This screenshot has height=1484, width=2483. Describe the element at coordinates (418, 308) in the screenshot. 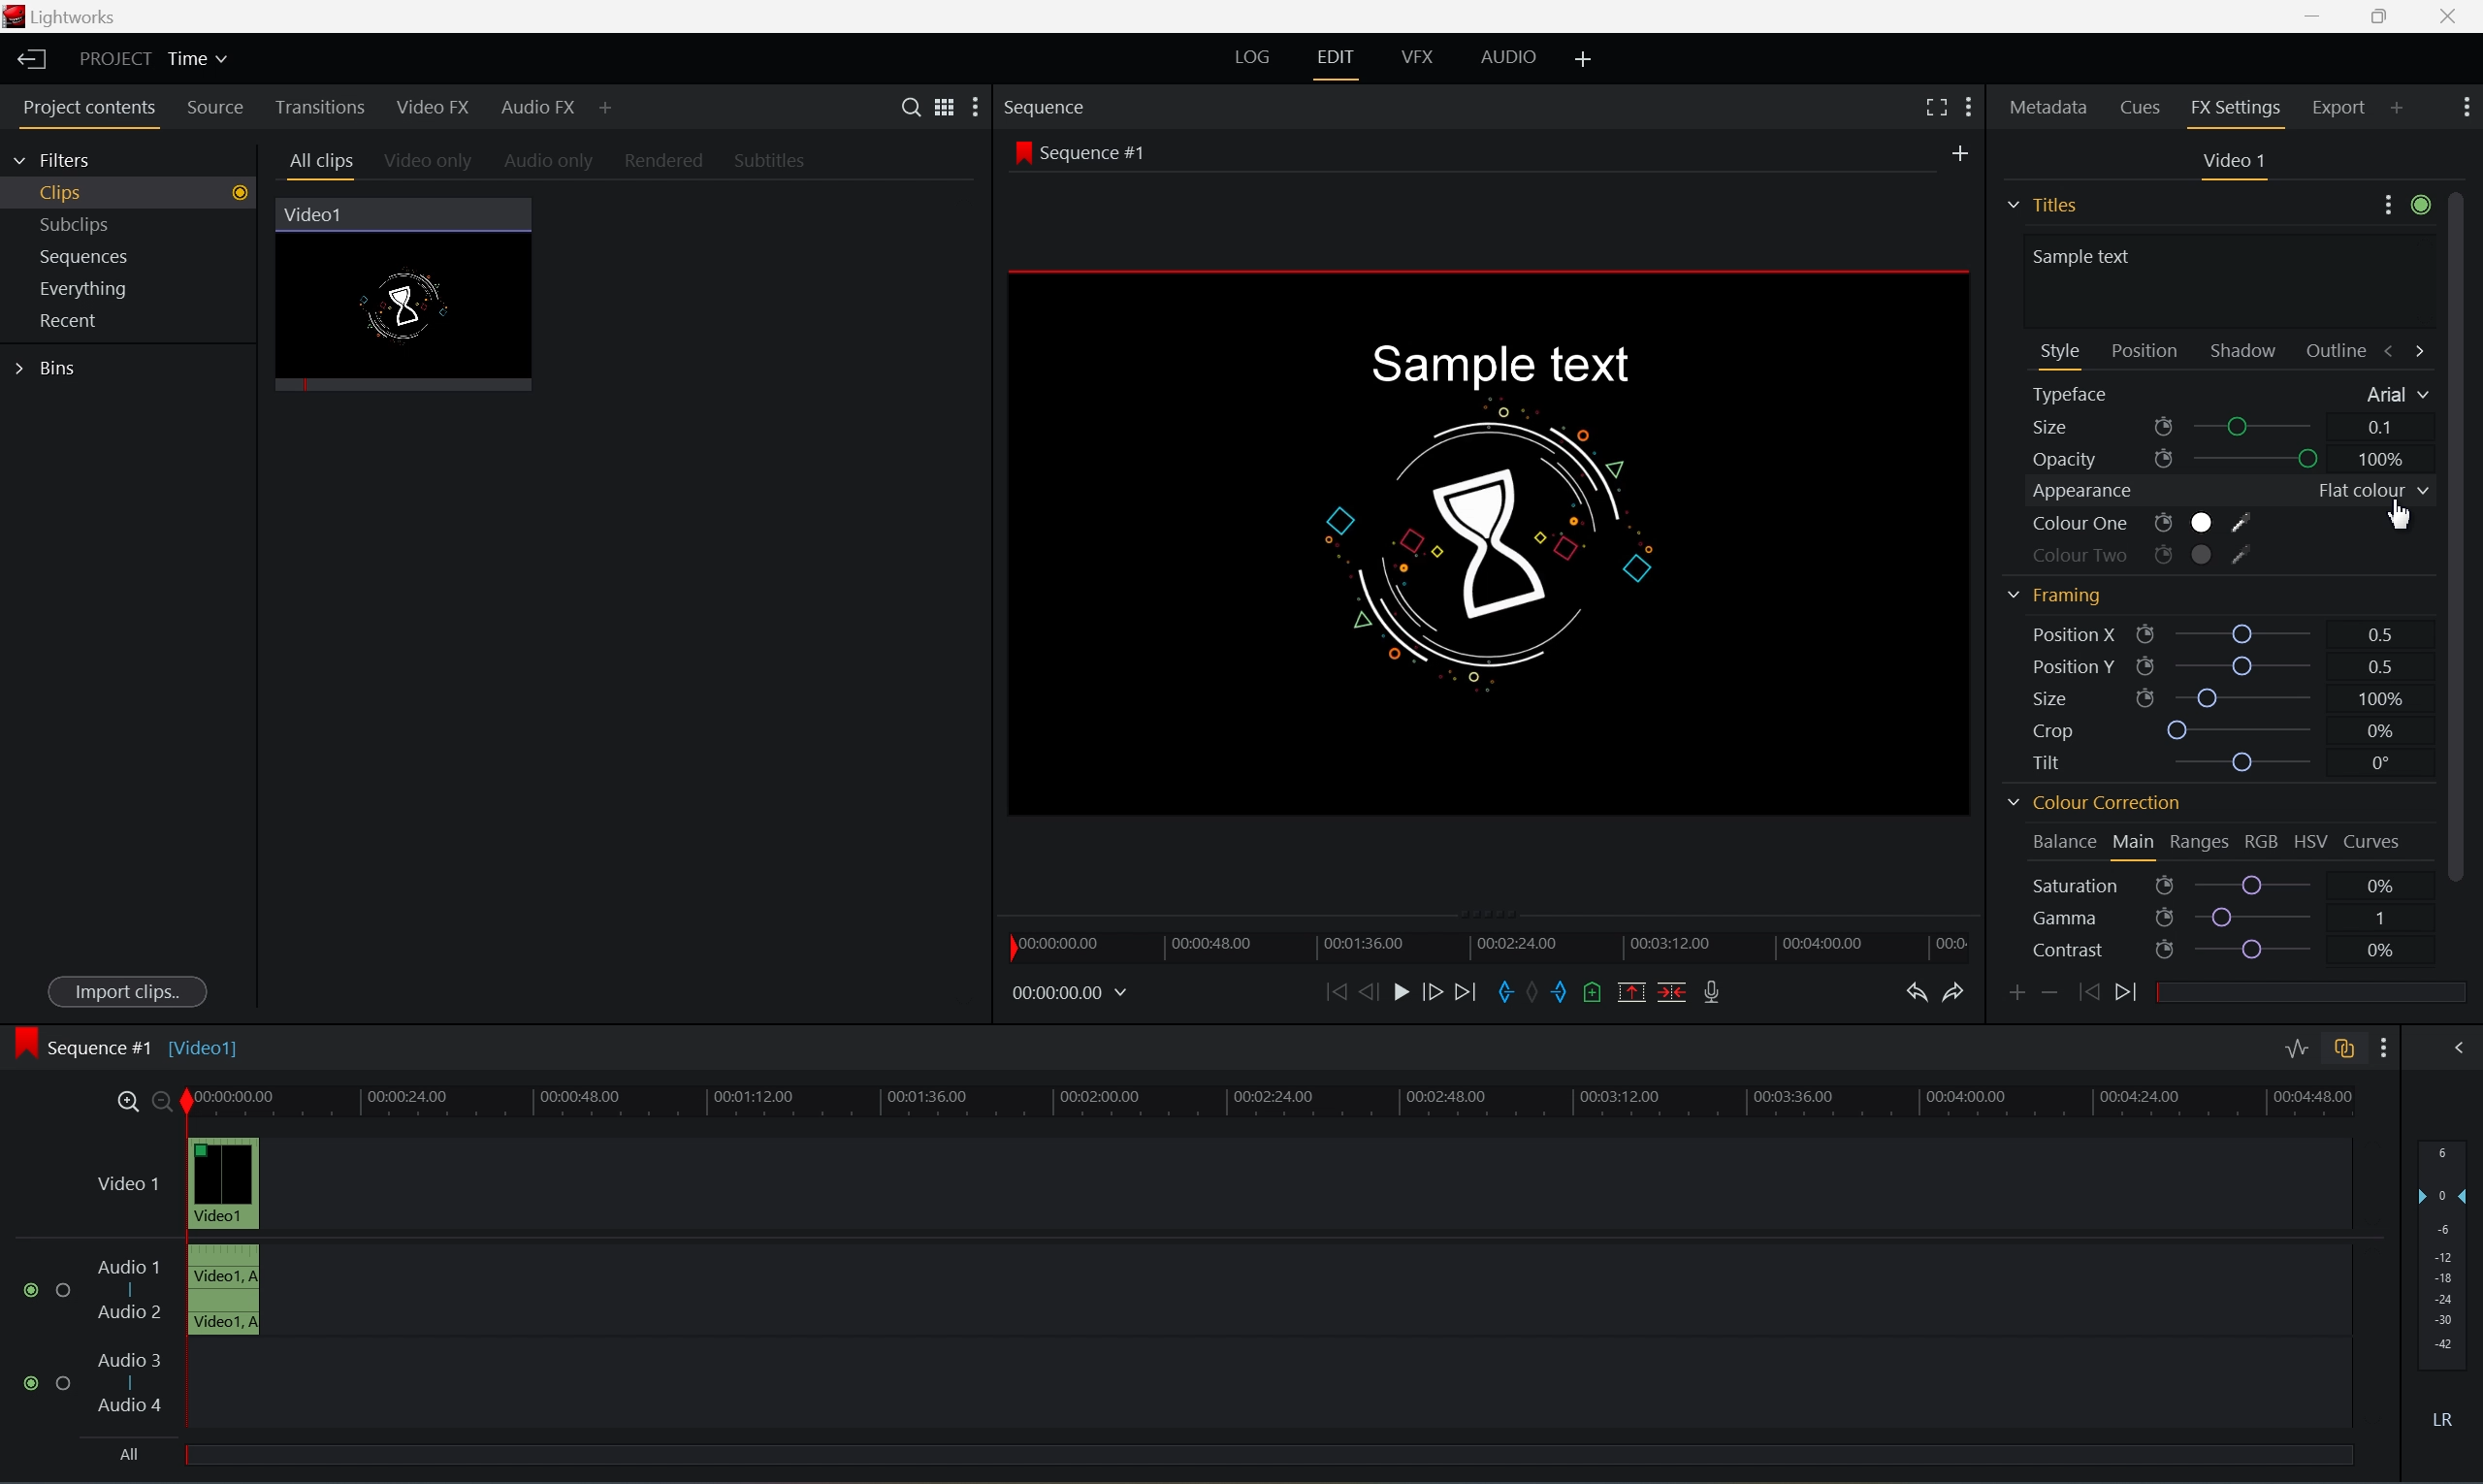

I see `Video` at that location.